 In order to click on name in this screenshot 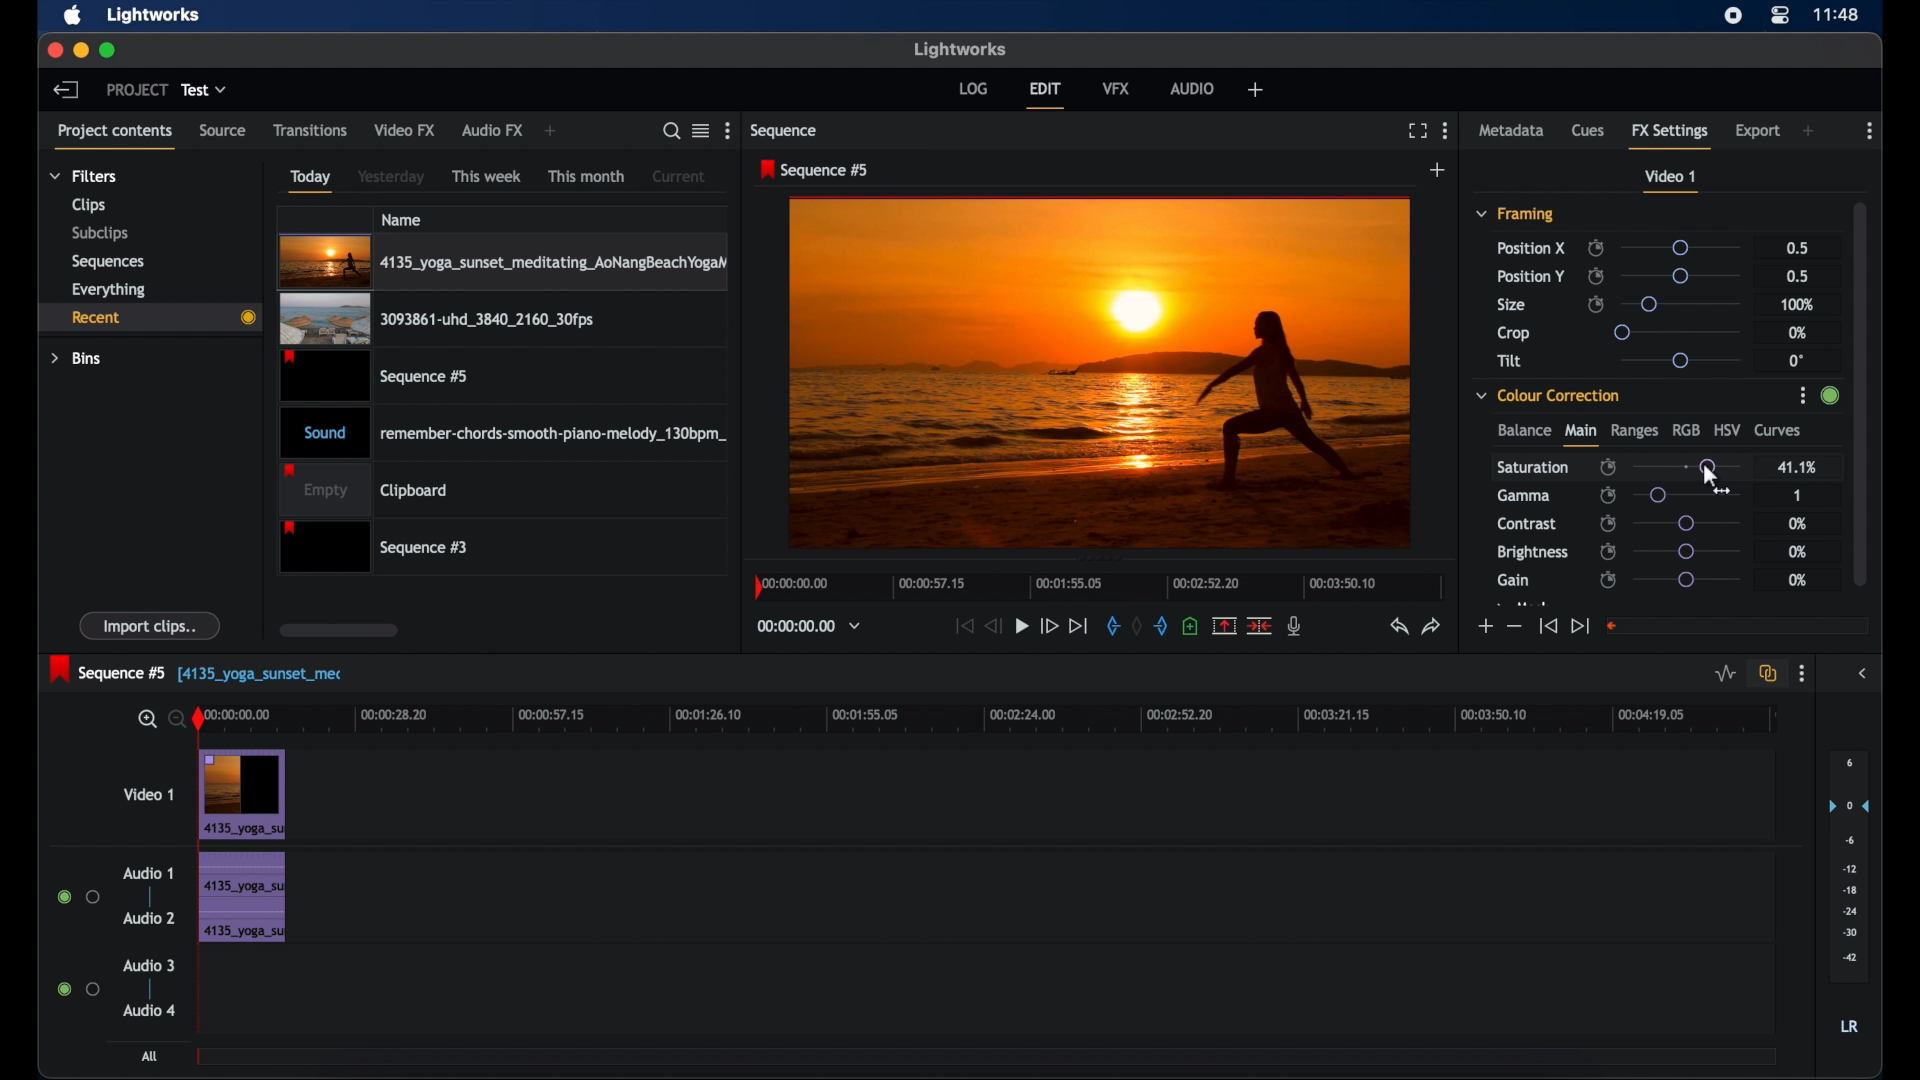, I will do `click(403, 219)`.